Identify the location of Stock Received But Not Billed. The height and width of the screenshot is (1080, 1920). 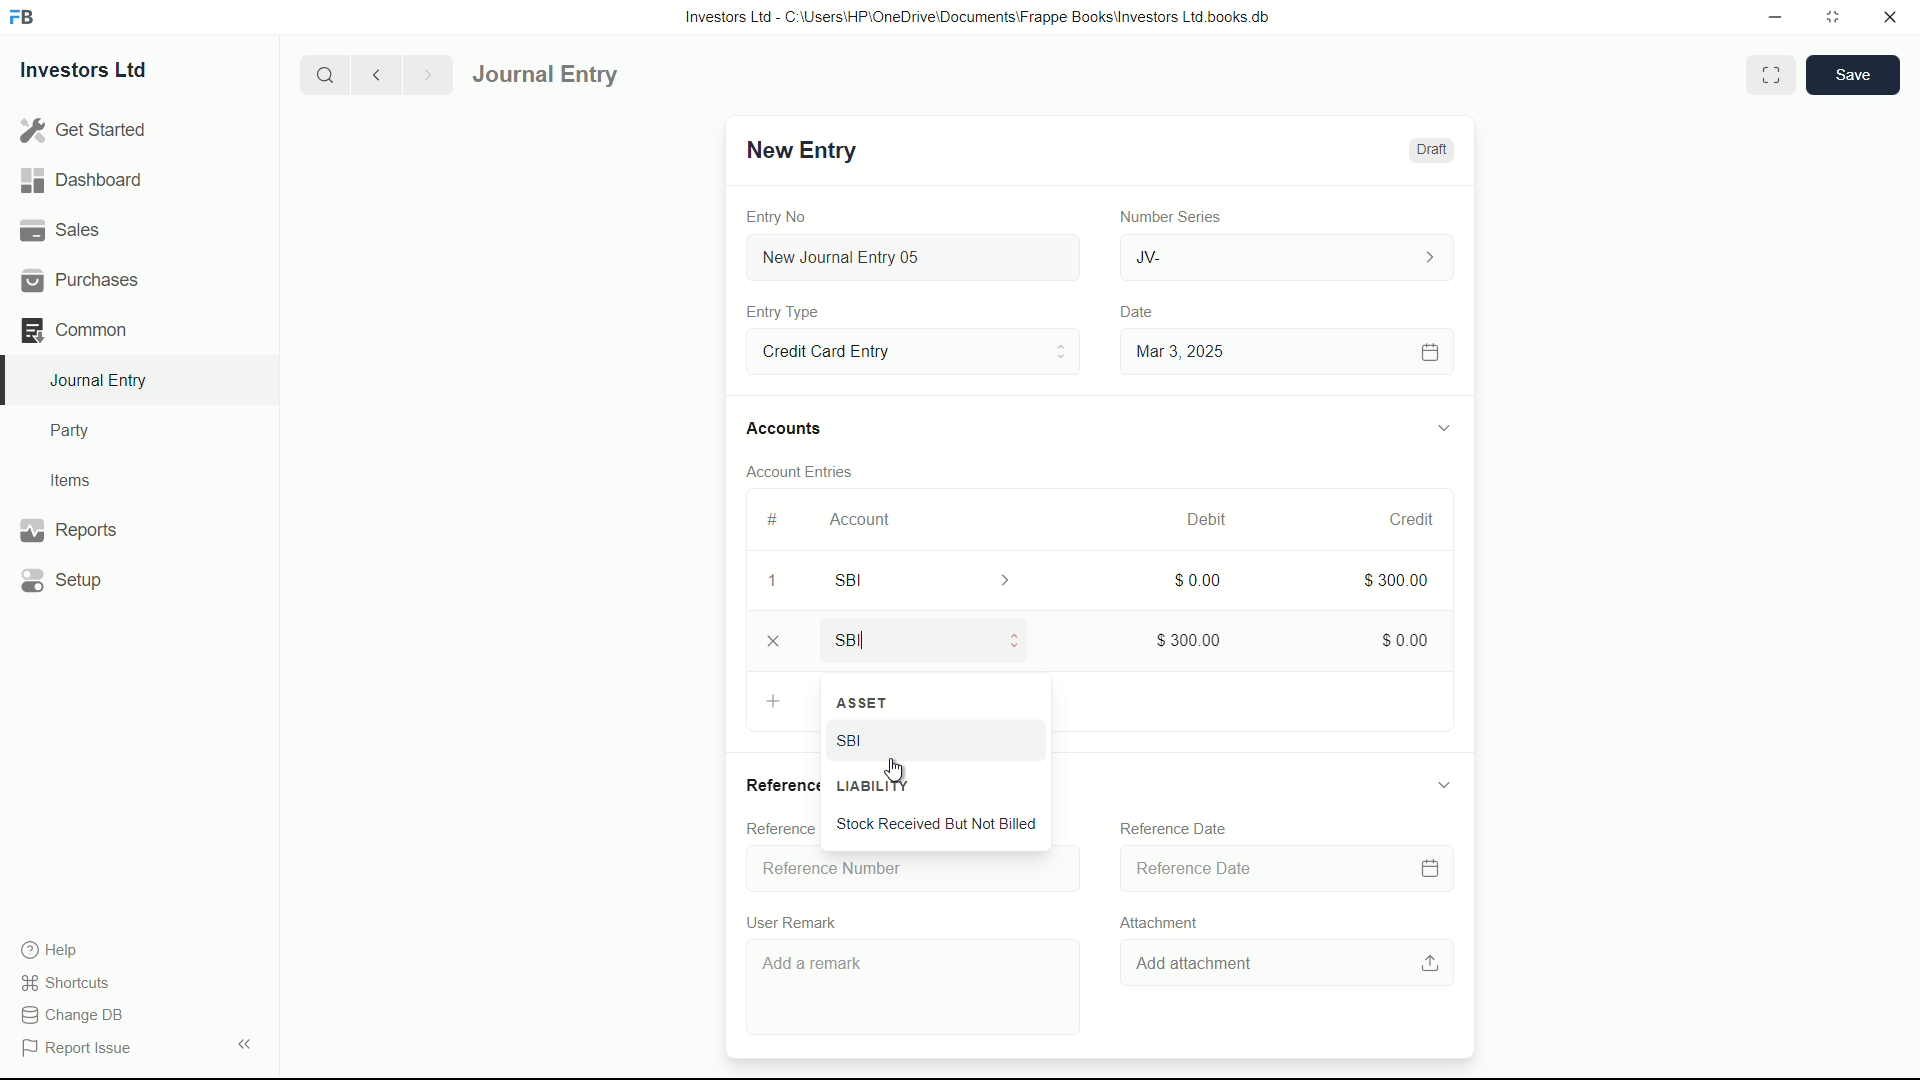
(934, 827).